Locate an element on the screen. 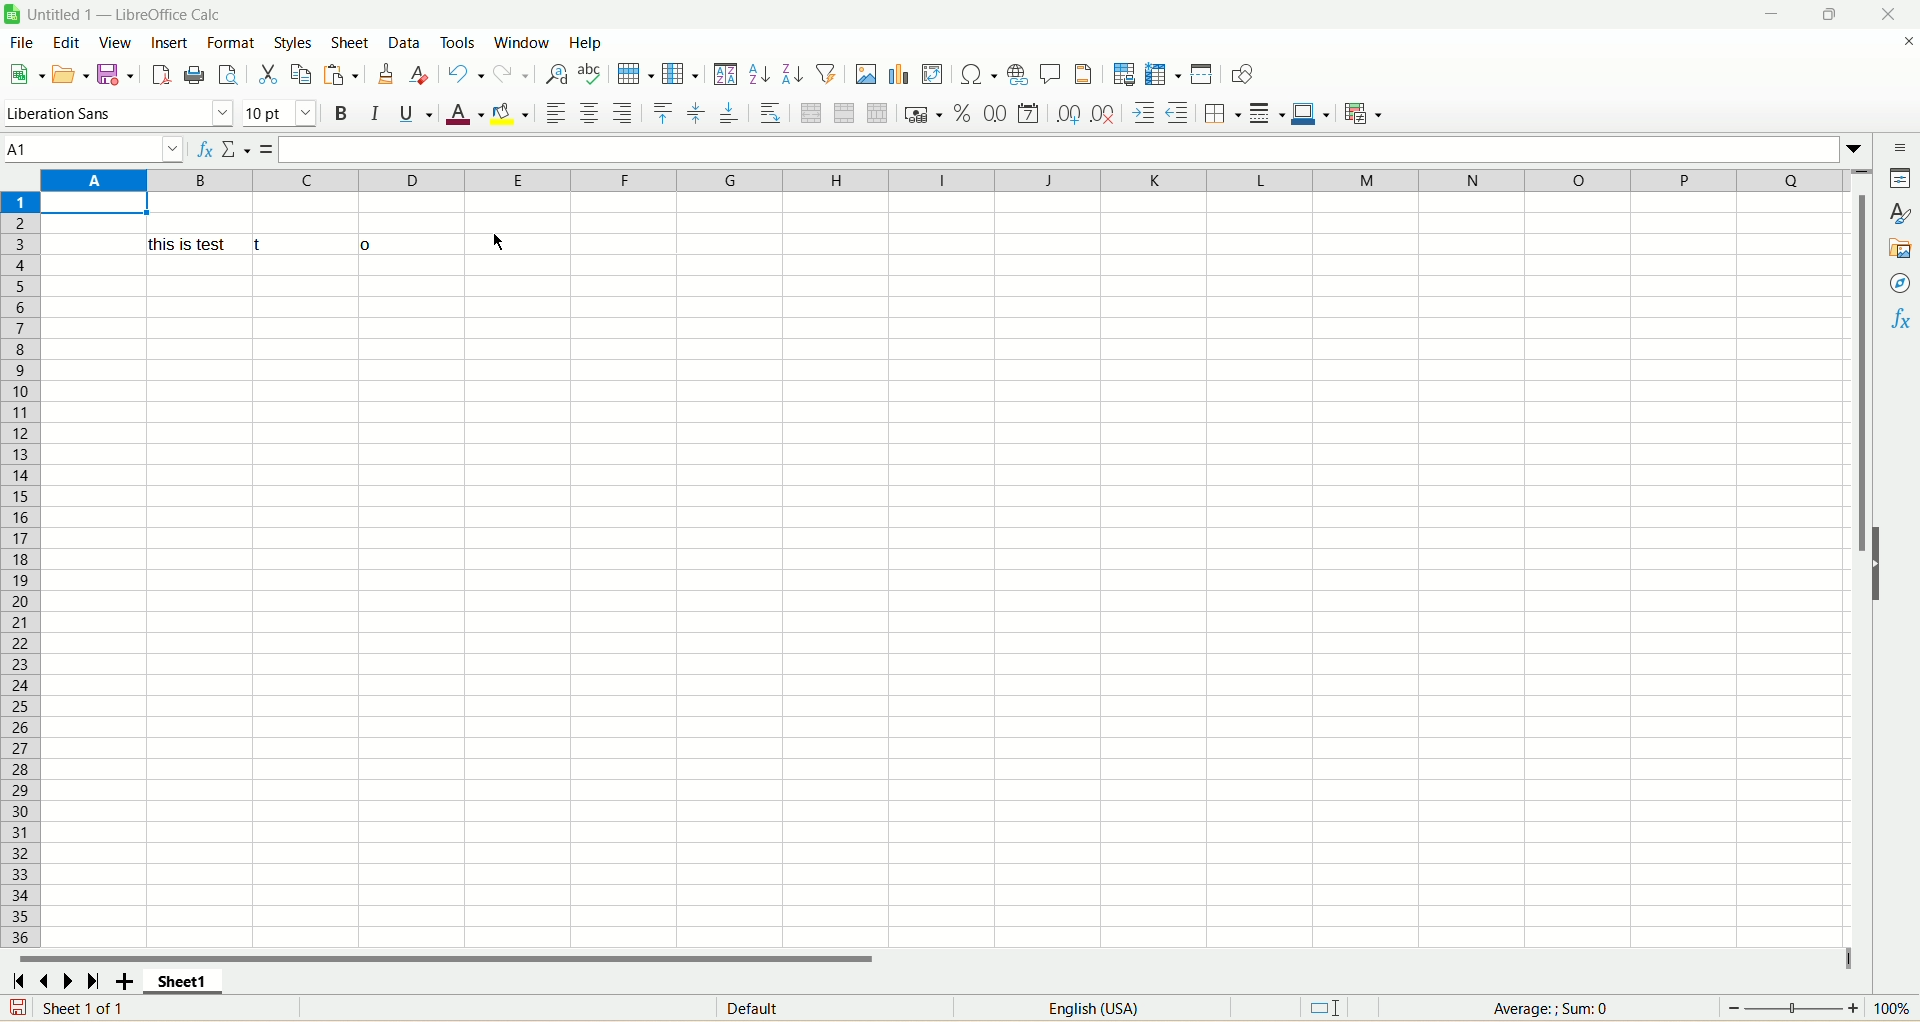 This screenshot has width=1920, height=1022. align top is located at coordinates (661, 113).